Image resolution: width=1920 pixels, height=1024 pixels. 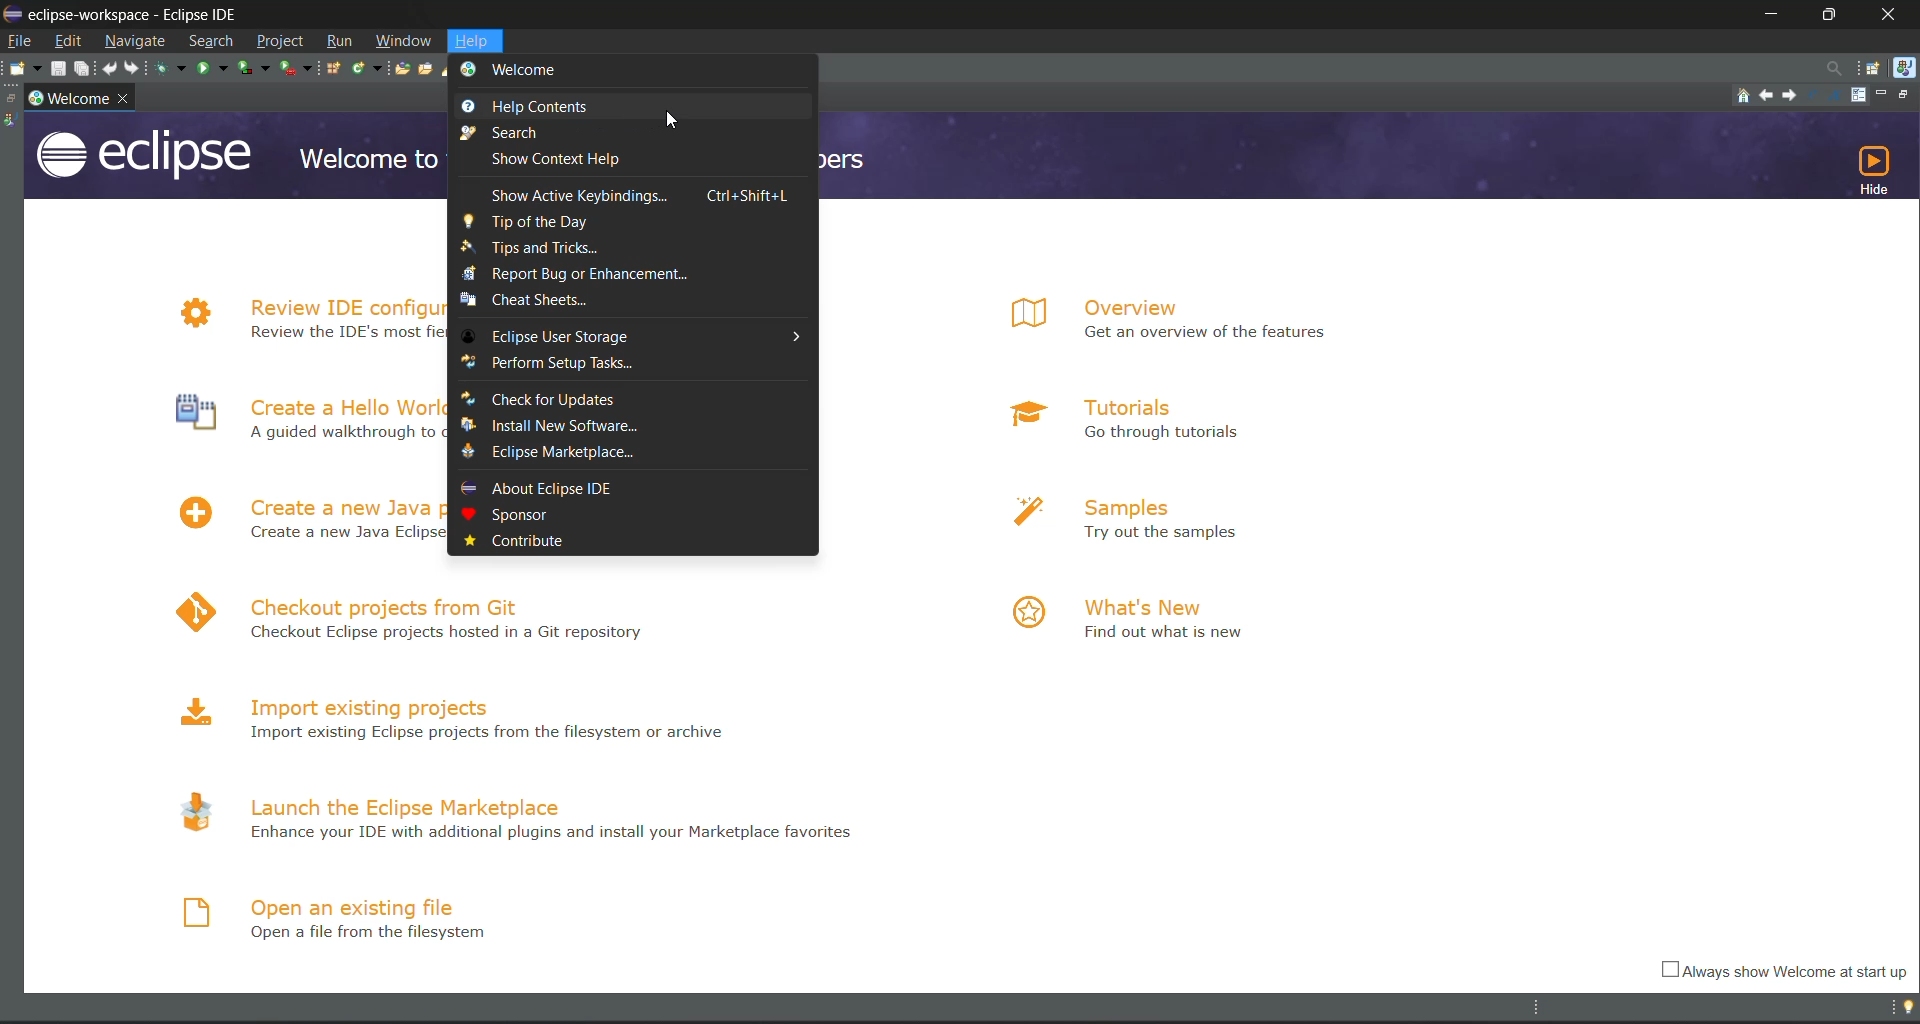 I want to click on search, so click(x=533, y=135).